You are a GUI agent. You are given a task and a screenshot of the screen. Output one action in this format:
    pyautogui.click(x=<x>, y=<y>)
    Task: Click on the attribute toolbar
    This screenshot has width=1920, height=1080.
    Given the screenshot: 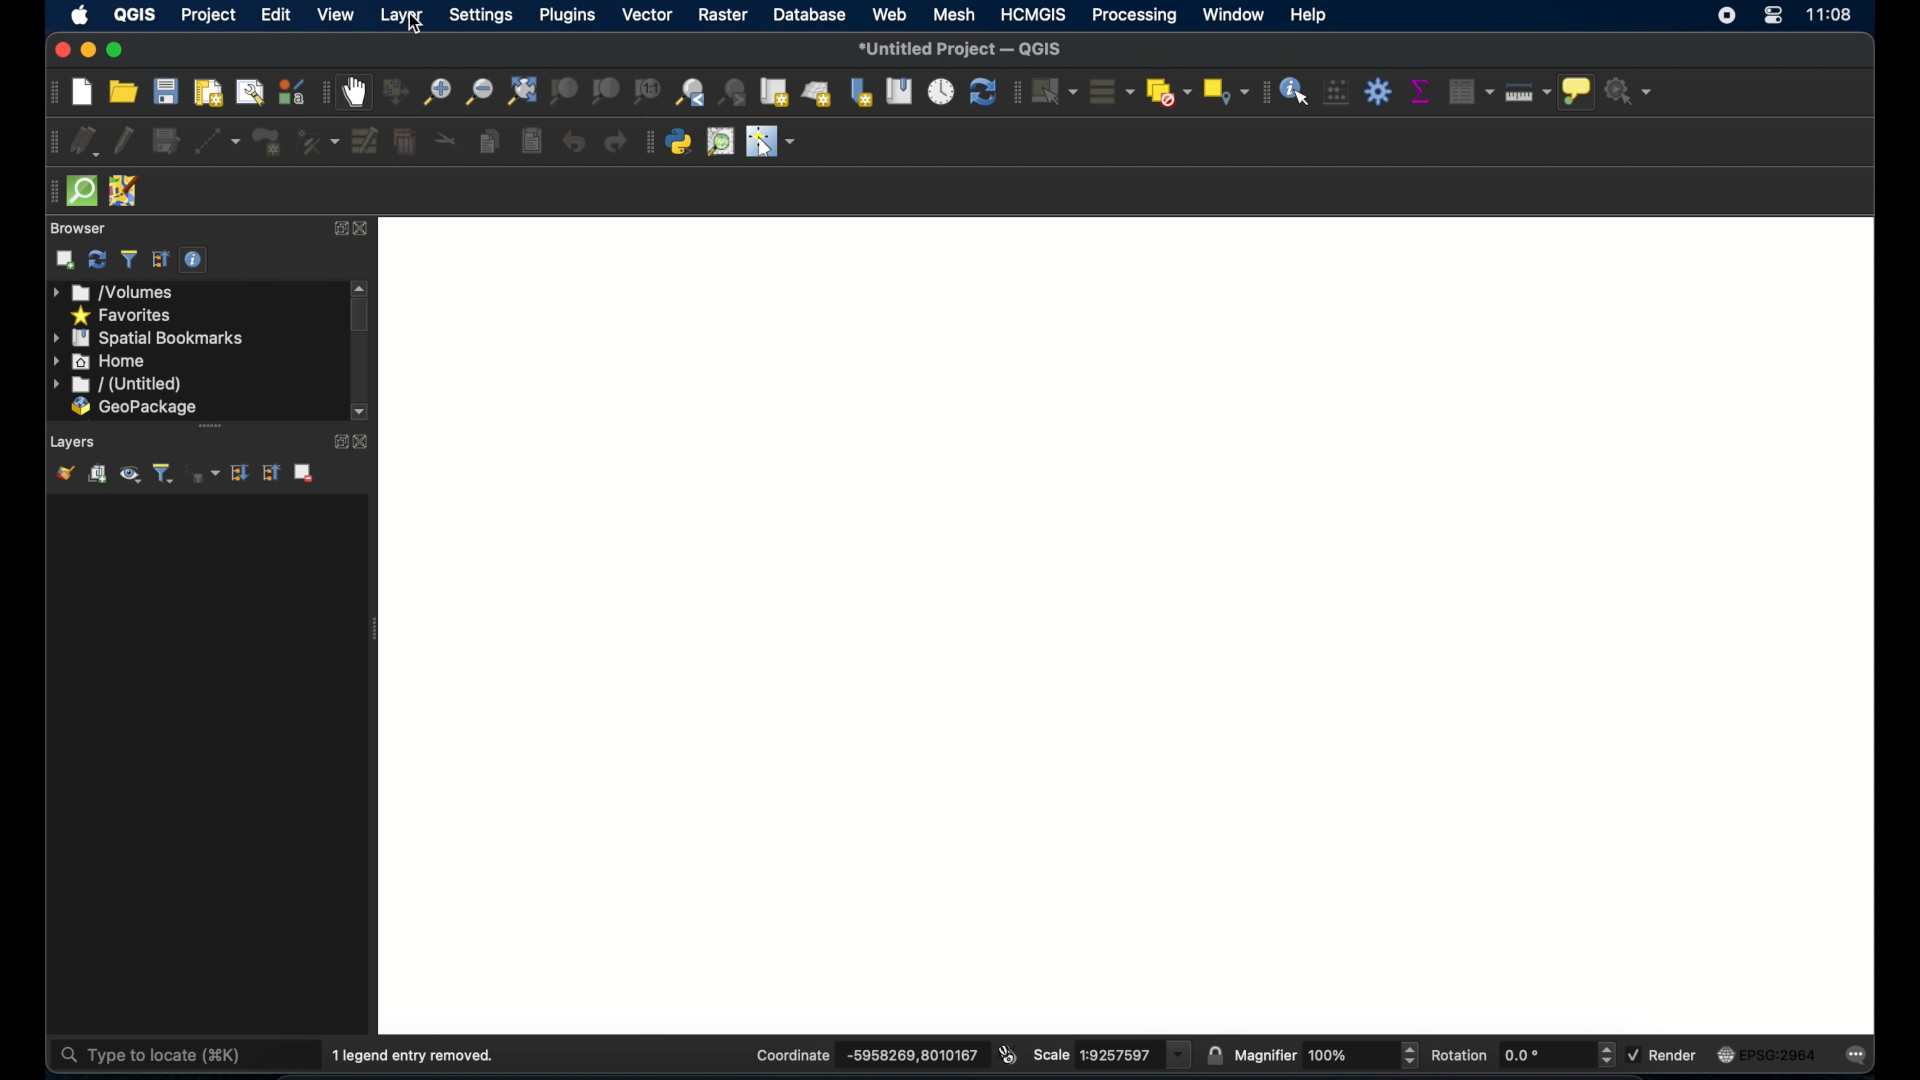 What is the action you would take?
    pyautogui.click(x=1262, y=92)
    